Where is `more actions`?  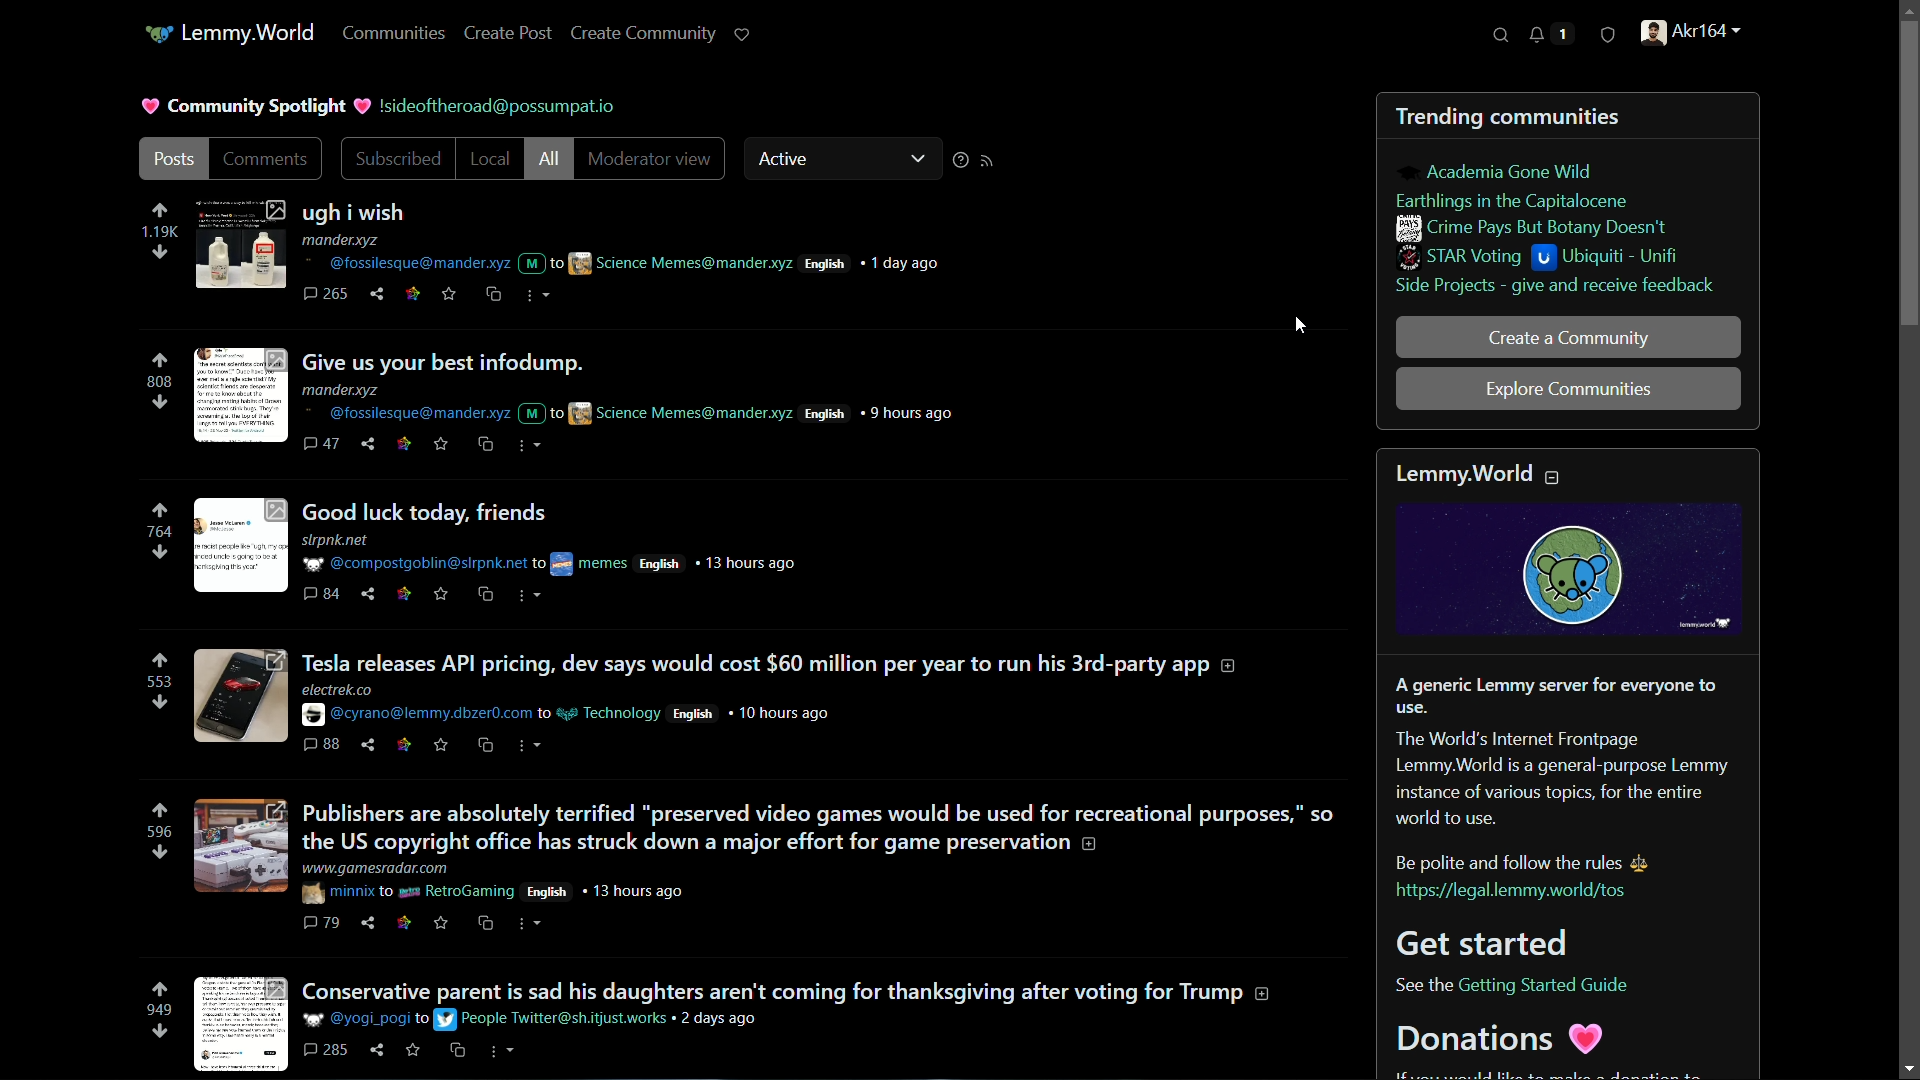
more actions is located at coordinates (529, 923).